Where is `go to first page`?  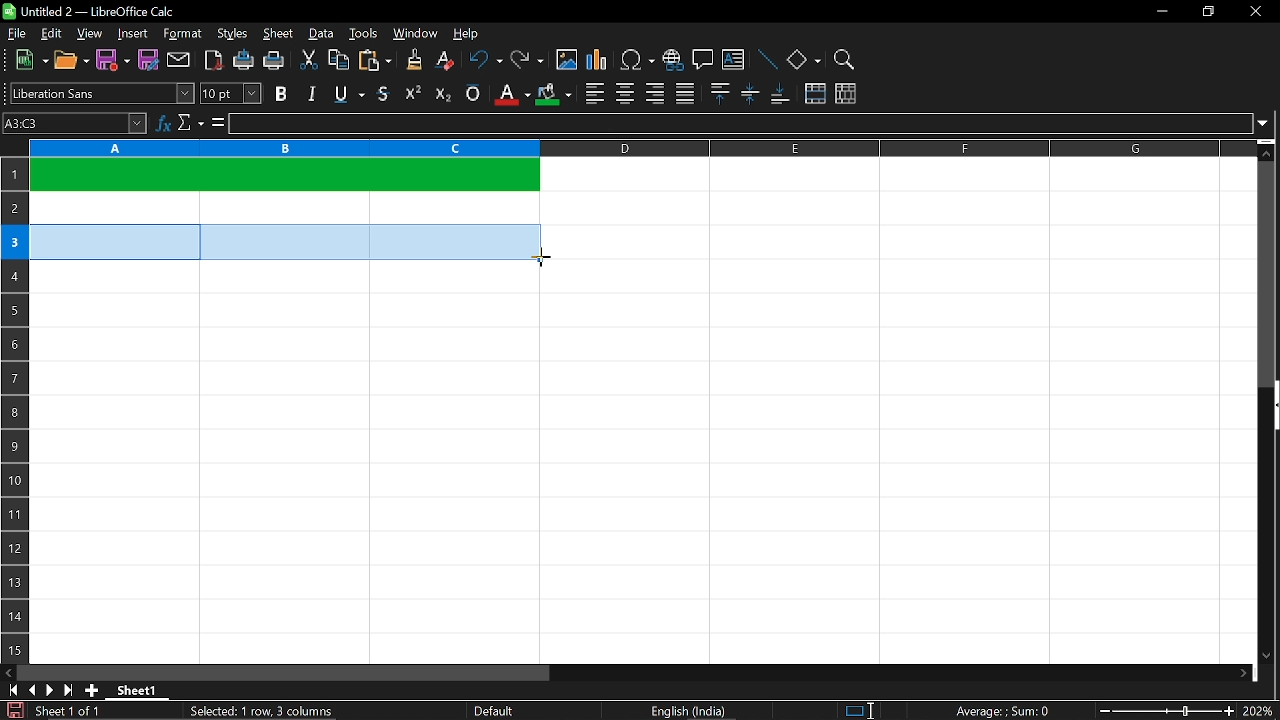 go to first page is located at coordinates (10, 691).